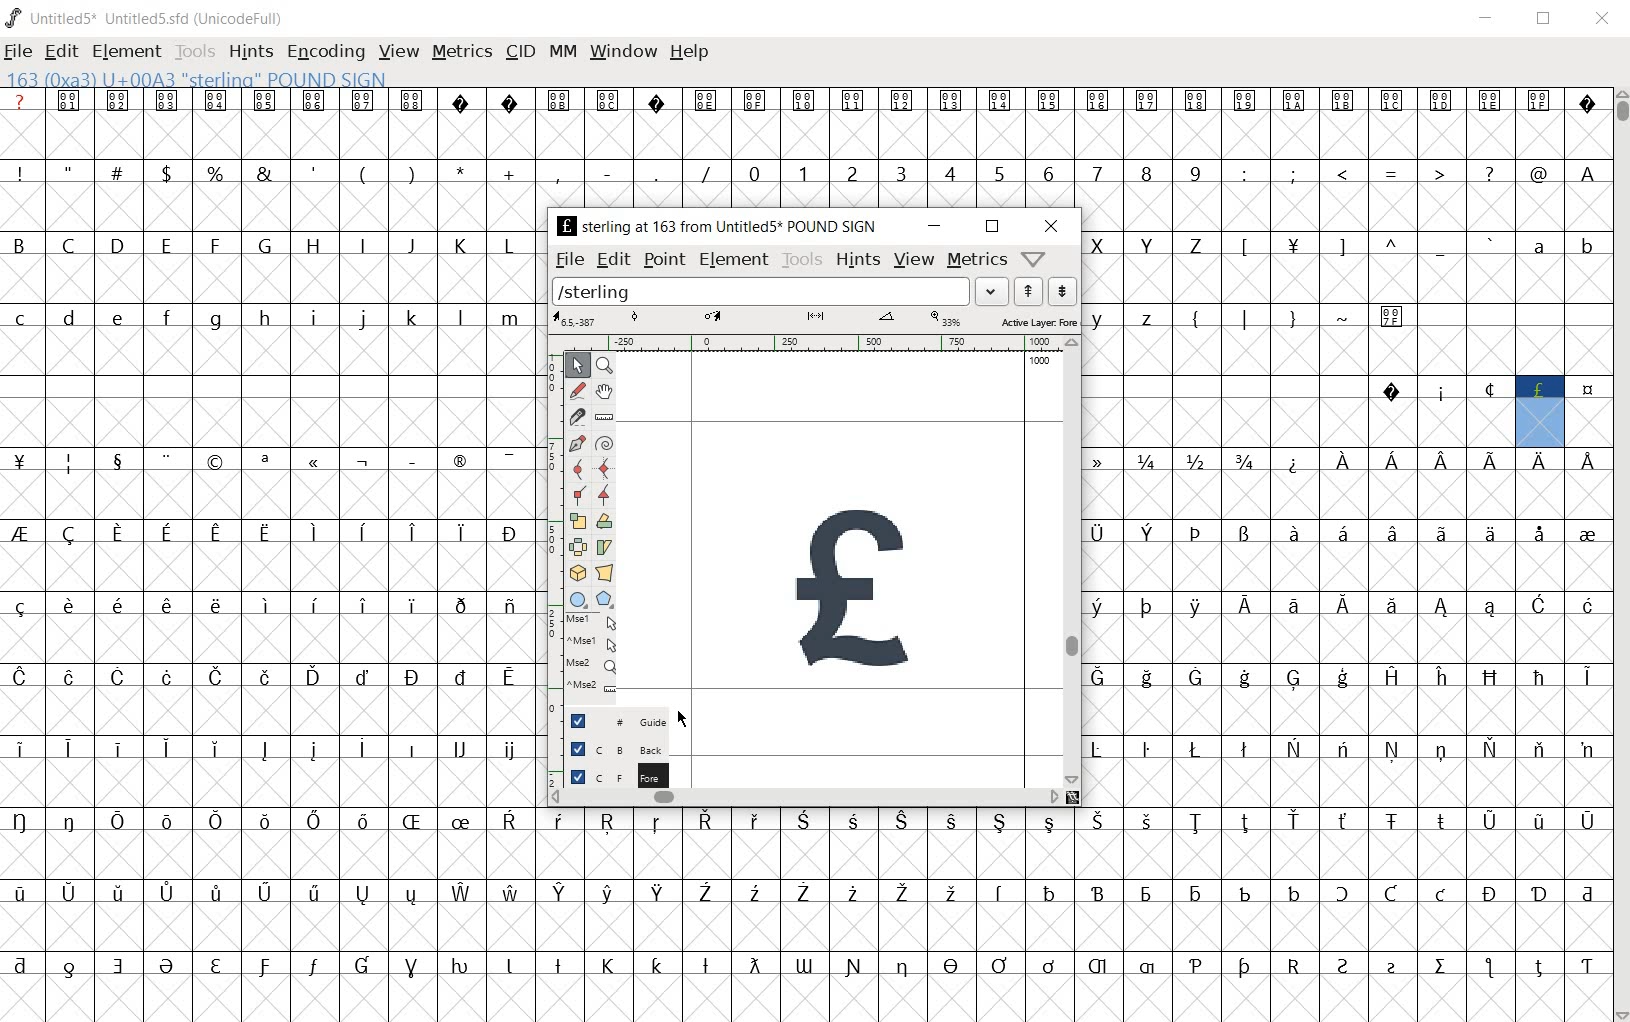 The width and height of the screenshot is (1630, 1022). What do you see at coordinates (762, 289) in the screenshot?
I see `/sterling` at bounding box center [762, 289].